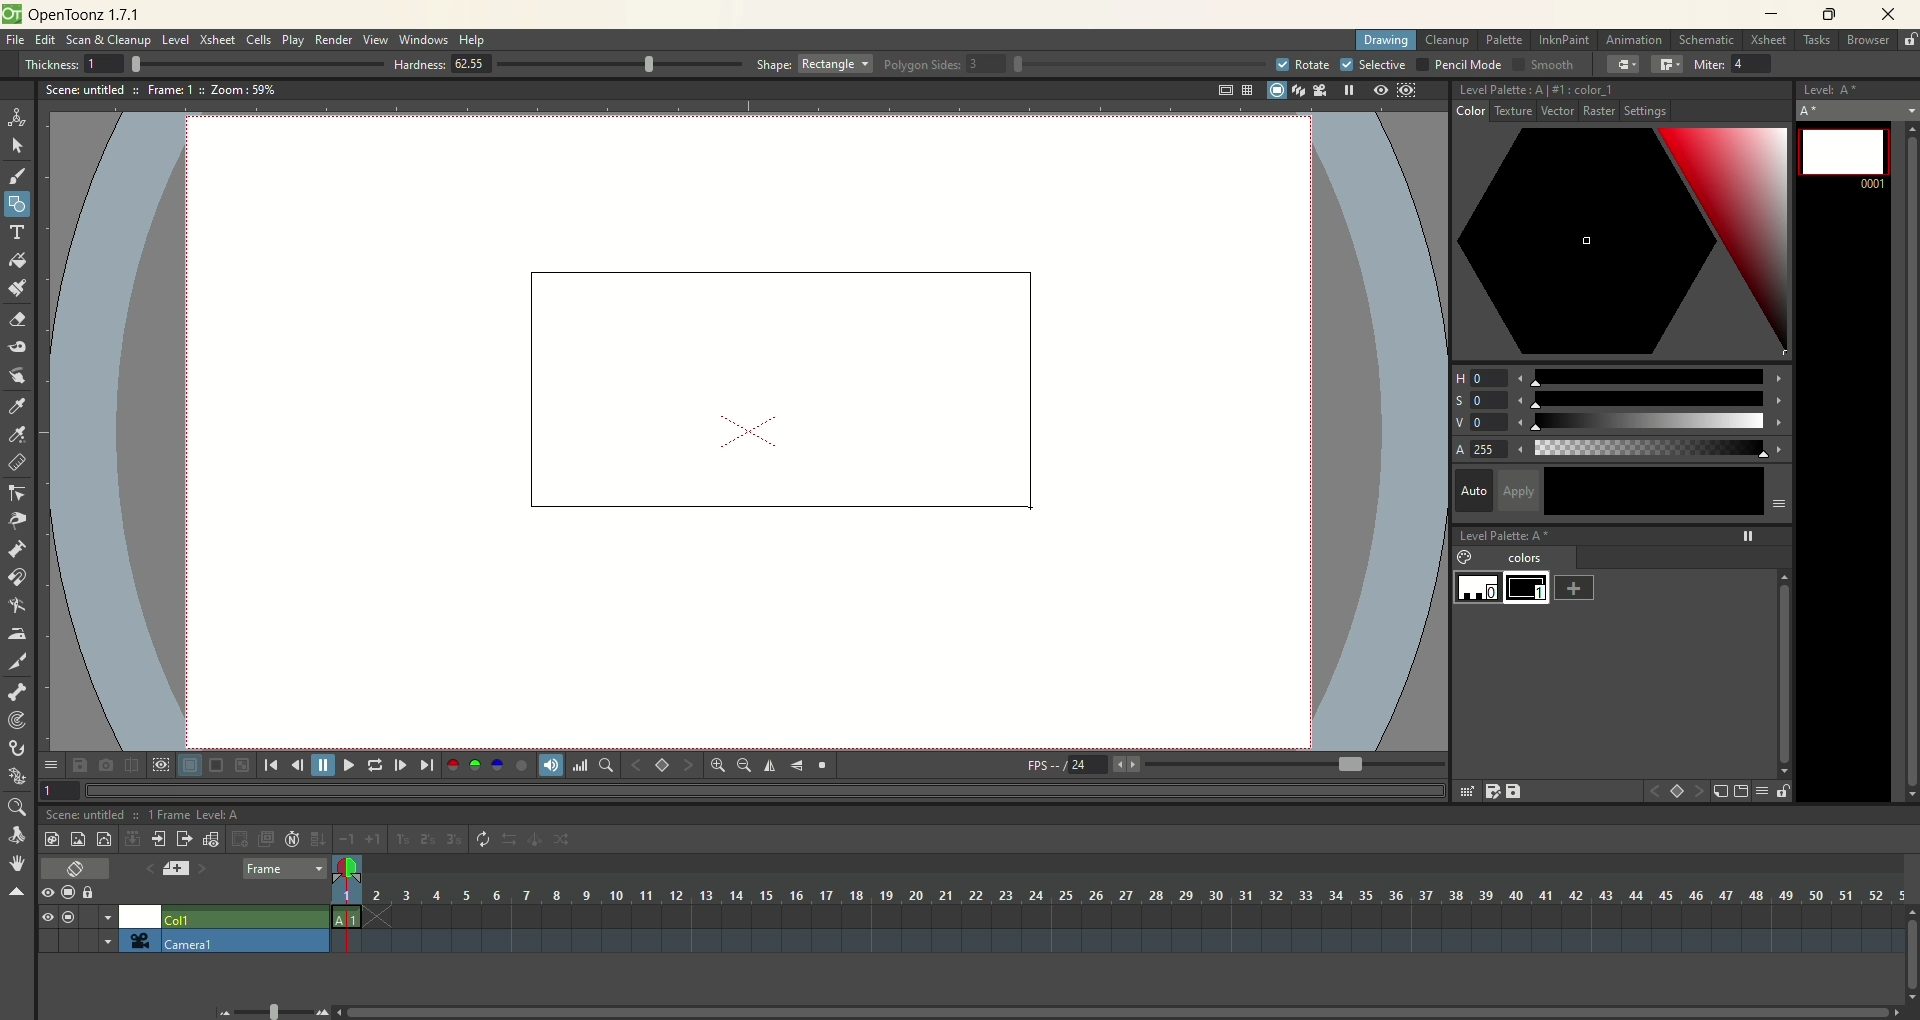  Describe the element at coordinates (15, 690) in the screenshot. I see `skeleton` at that location.